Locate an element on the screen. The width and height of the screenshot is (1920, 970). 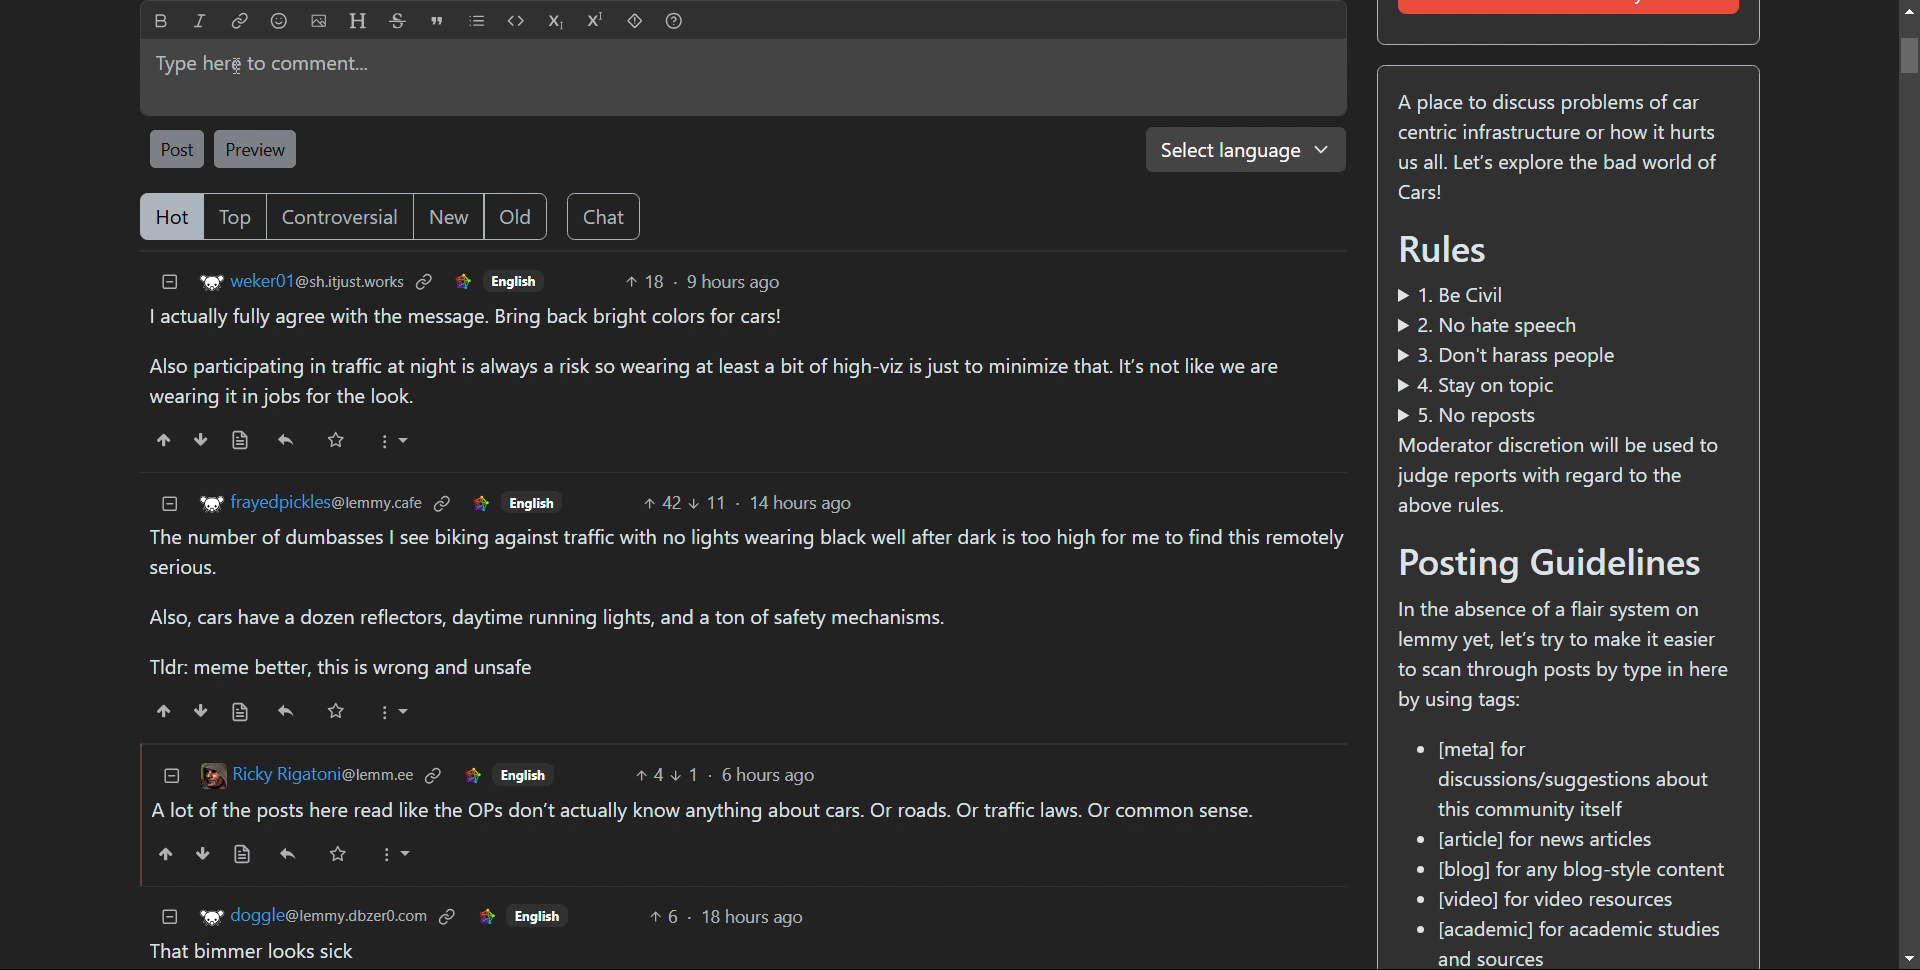
14 hours ago is located at coordinates (800, 503).